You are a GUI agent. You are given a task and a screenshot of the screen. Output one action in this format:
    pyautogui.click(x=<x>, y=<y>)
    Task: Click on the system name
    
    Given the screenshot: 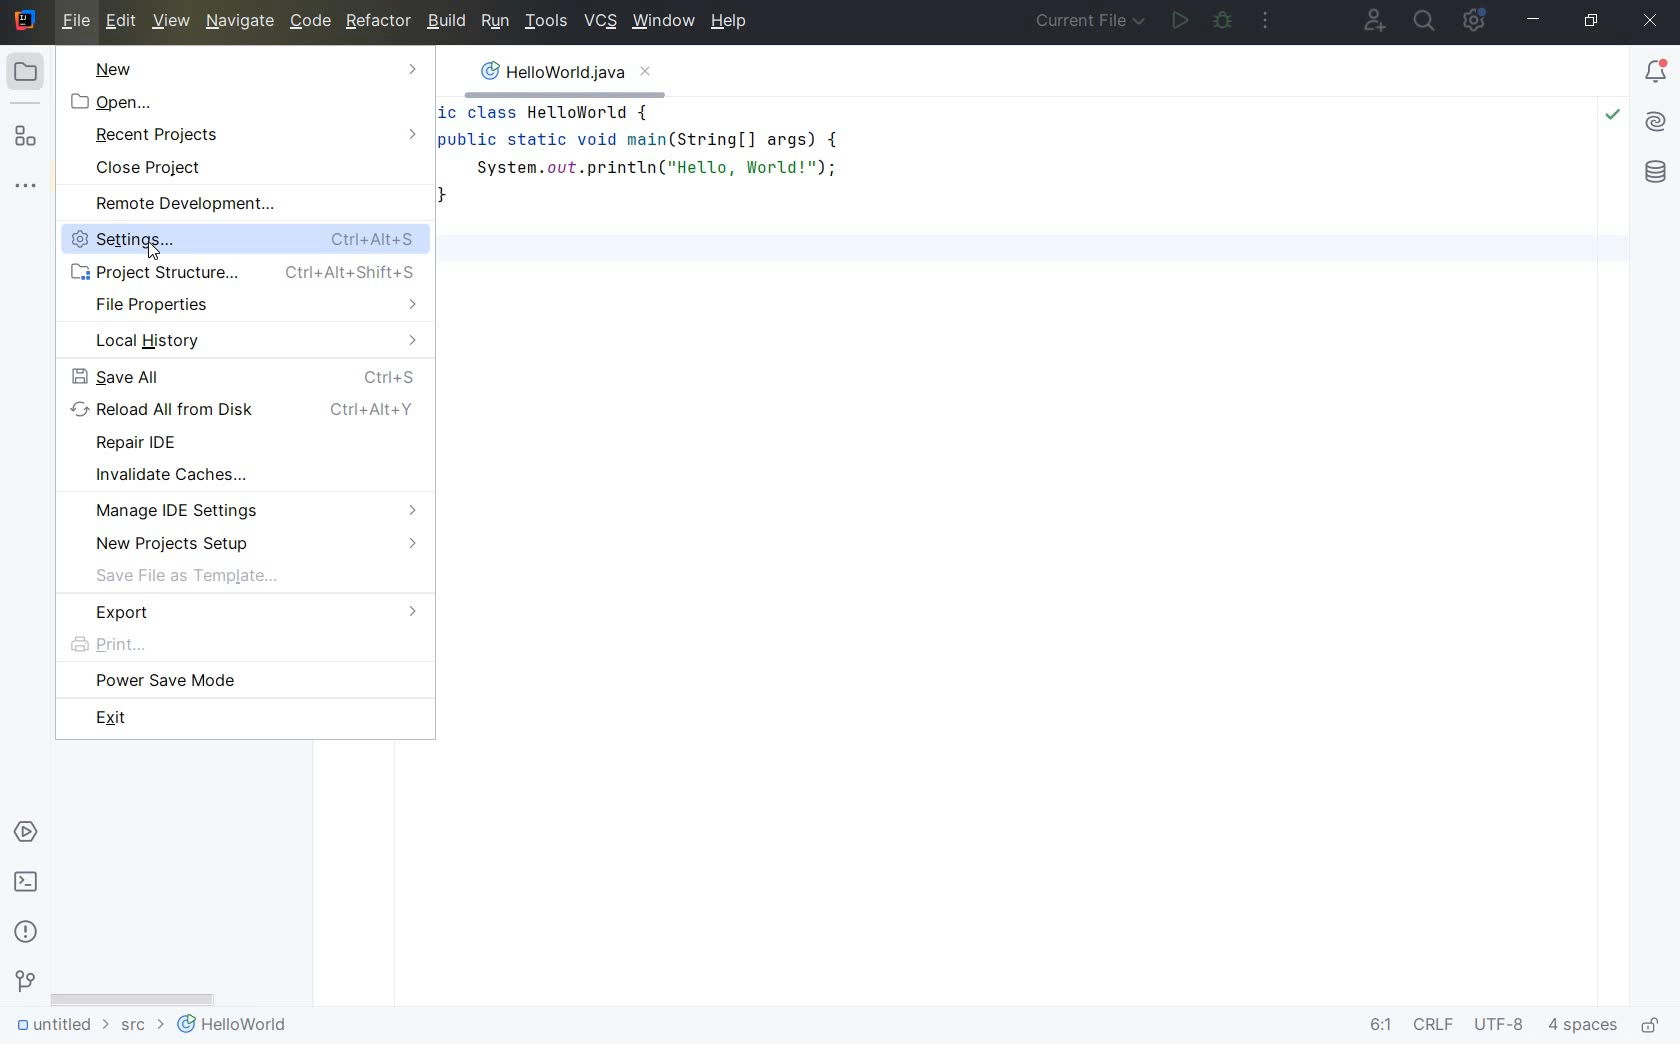 What is the action you would take?
    pyautogui.click(x=24, y=21)
    